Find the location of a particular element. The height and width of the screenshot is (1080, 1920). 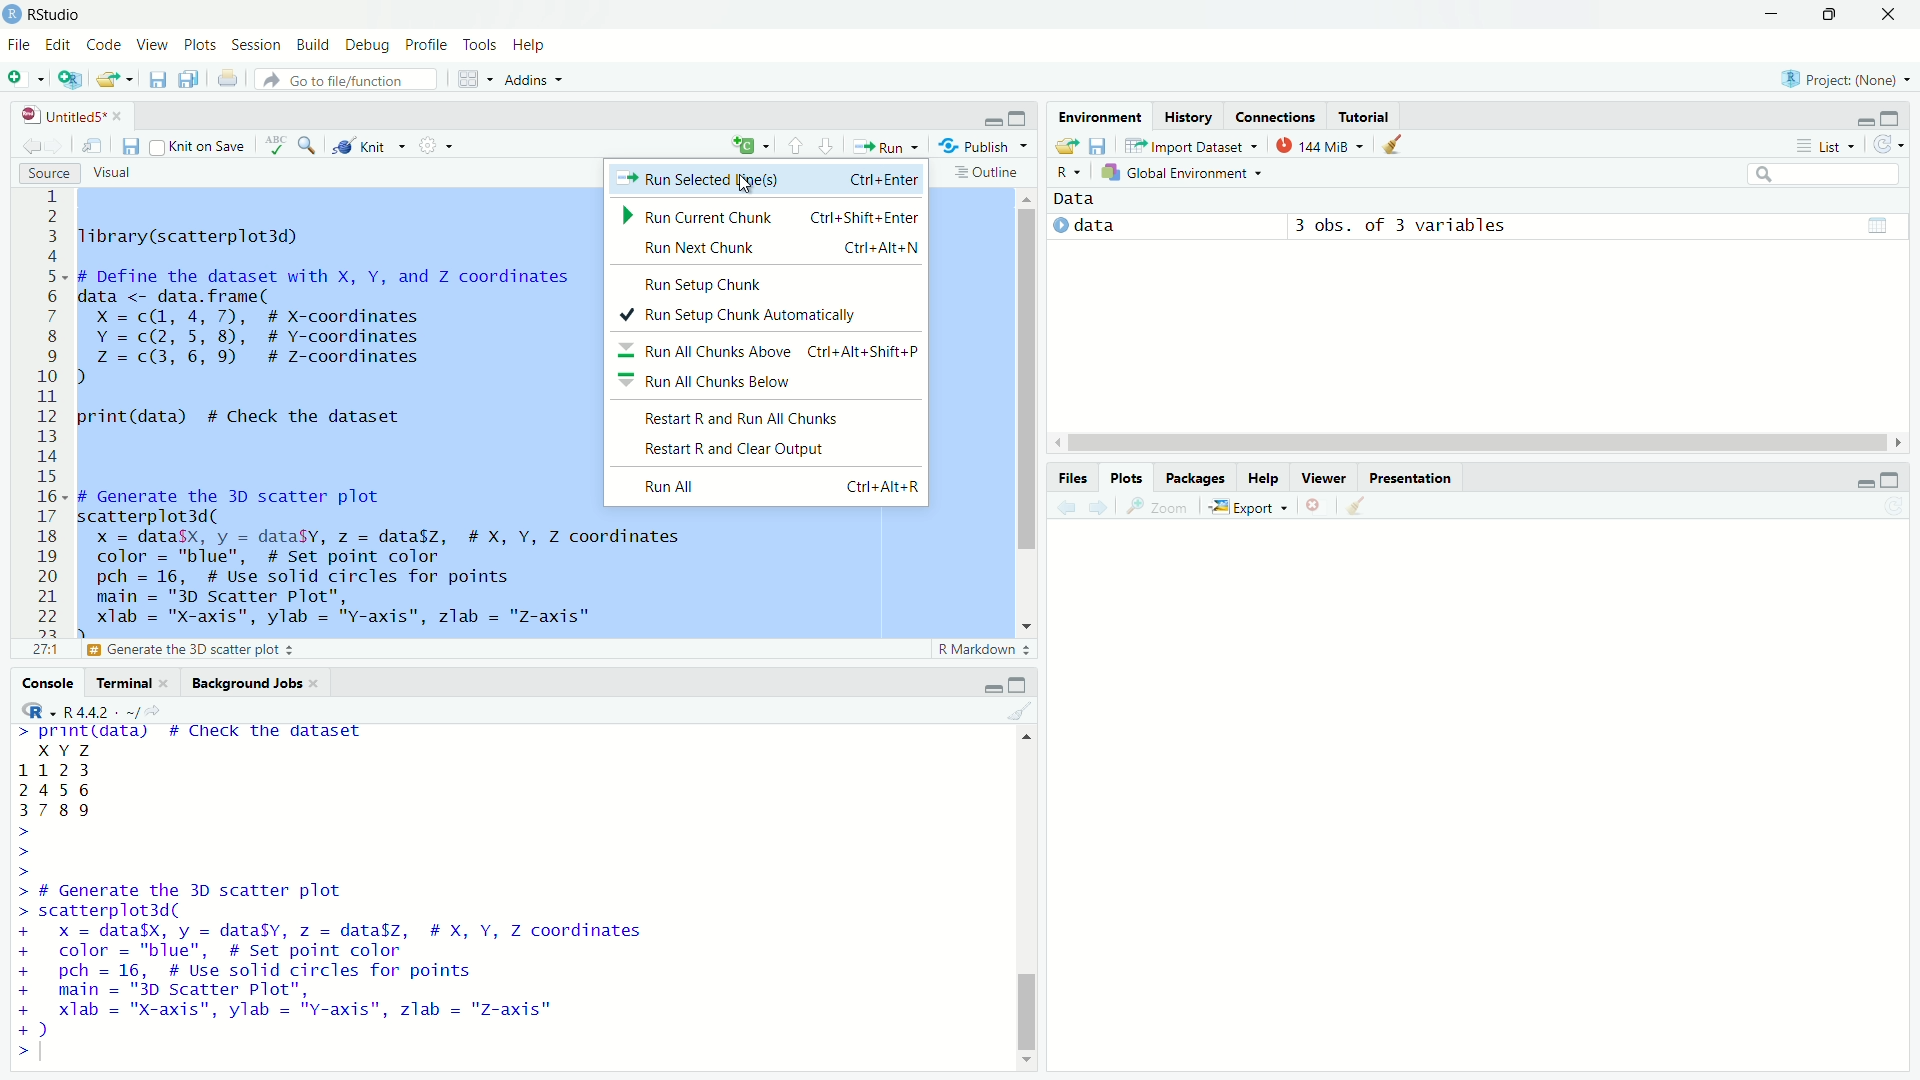

maximize is located at coordinates (1900, 476).